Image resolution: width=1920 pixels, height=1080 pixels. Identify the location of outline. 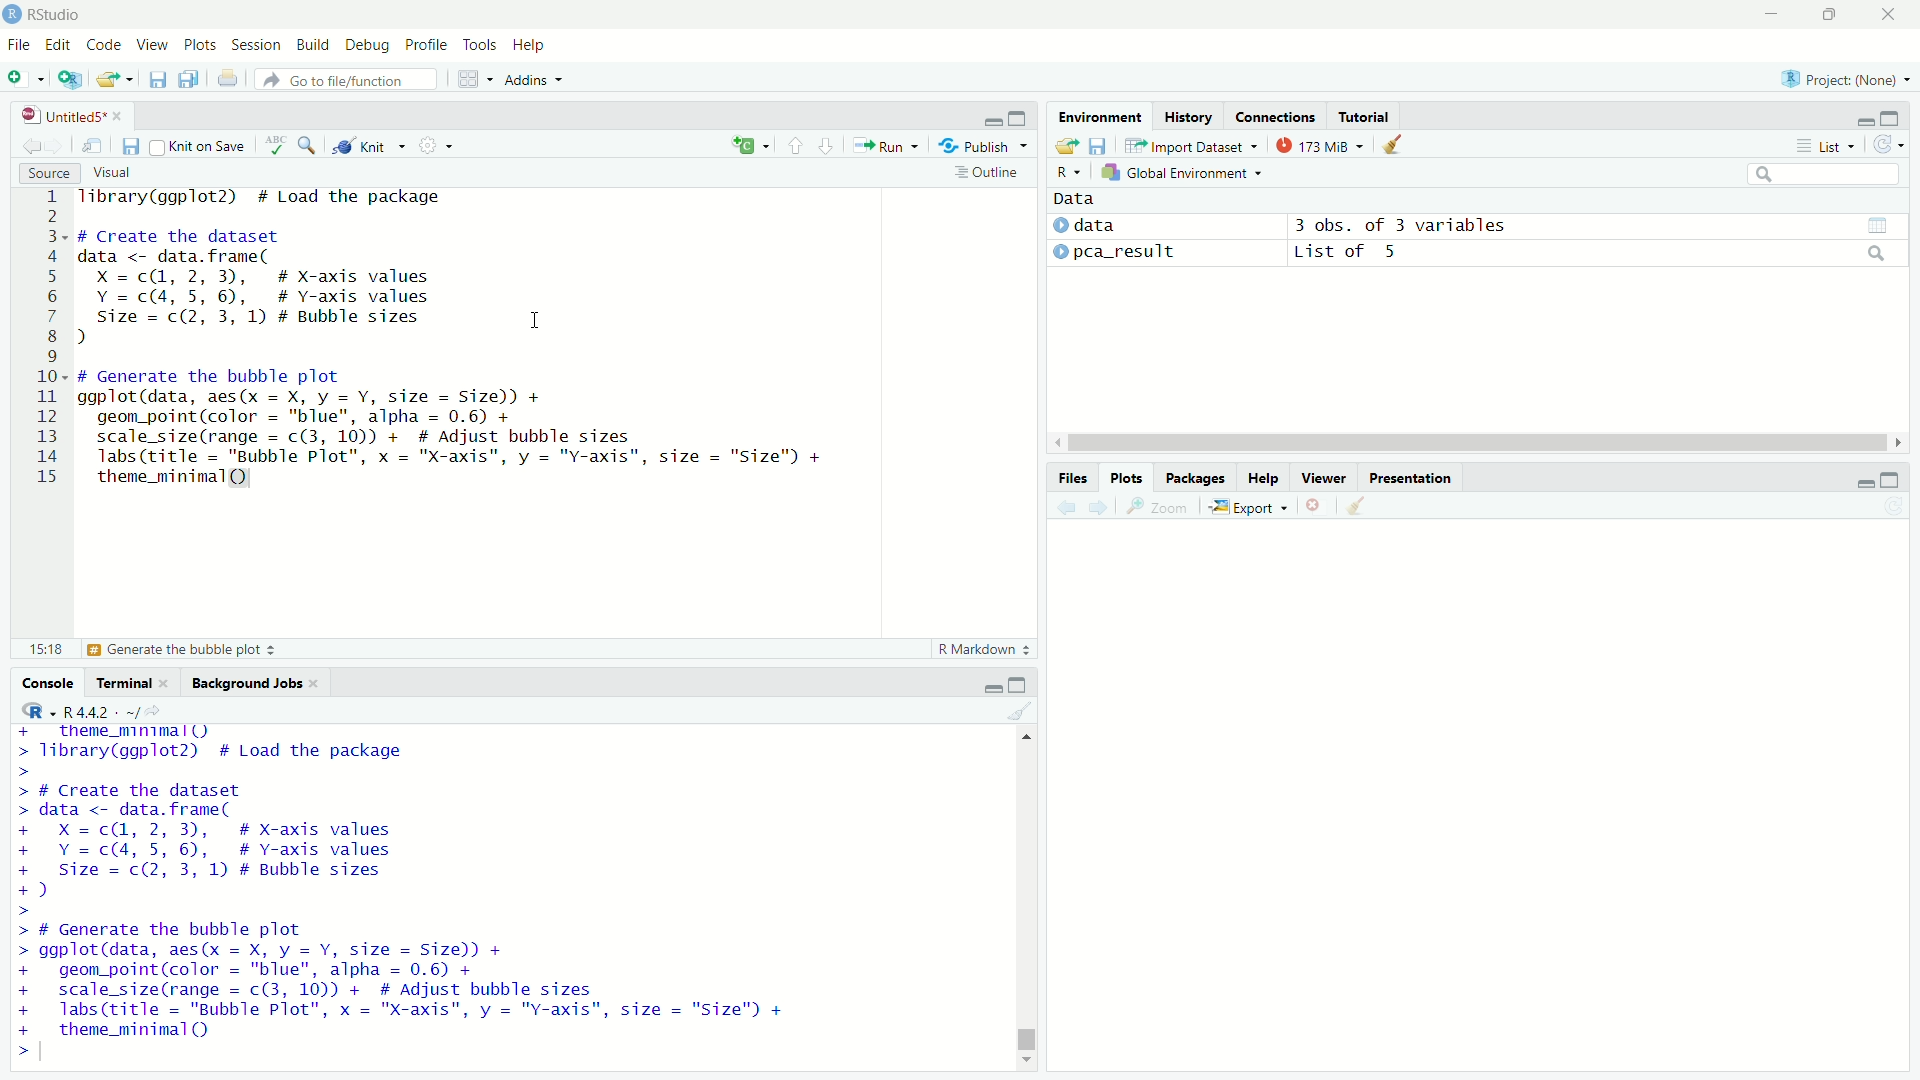
(988, 172).